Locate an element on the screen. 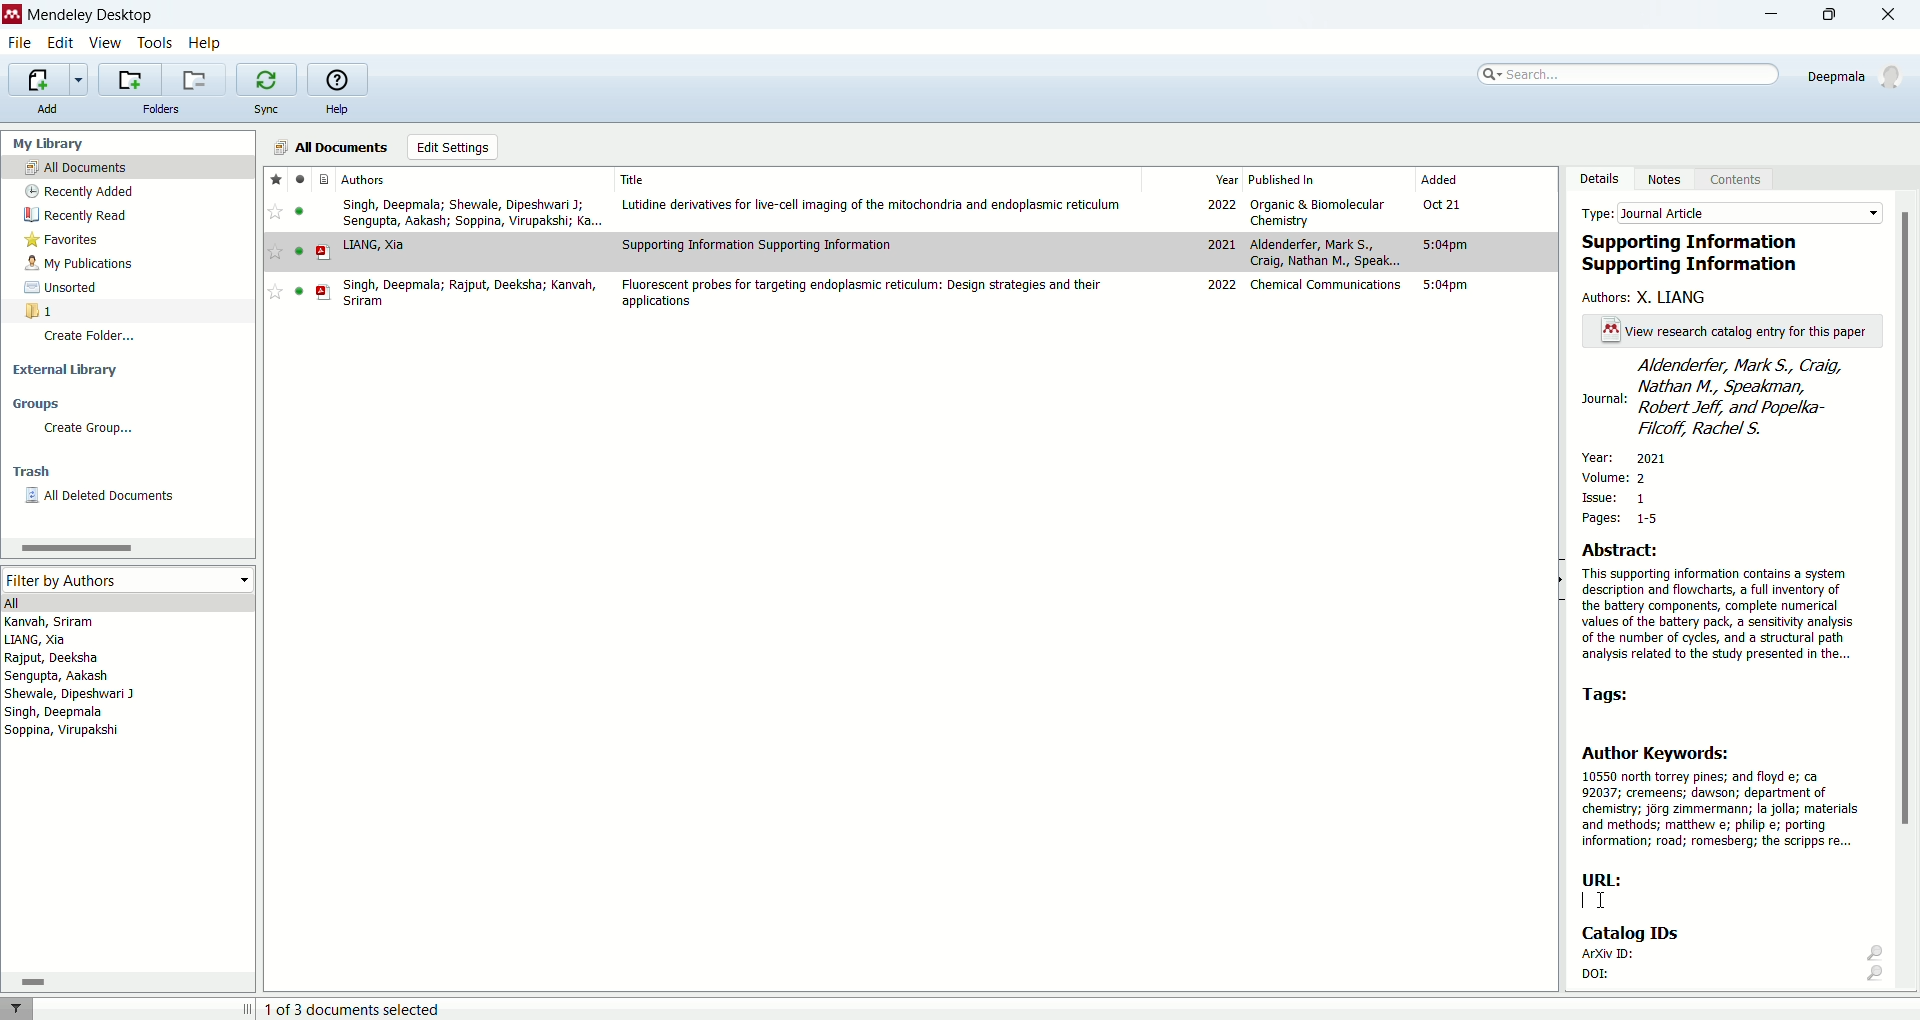 The height and width of the screenshot is (1020, 1920). create folder is located at coordinates (93, 340).